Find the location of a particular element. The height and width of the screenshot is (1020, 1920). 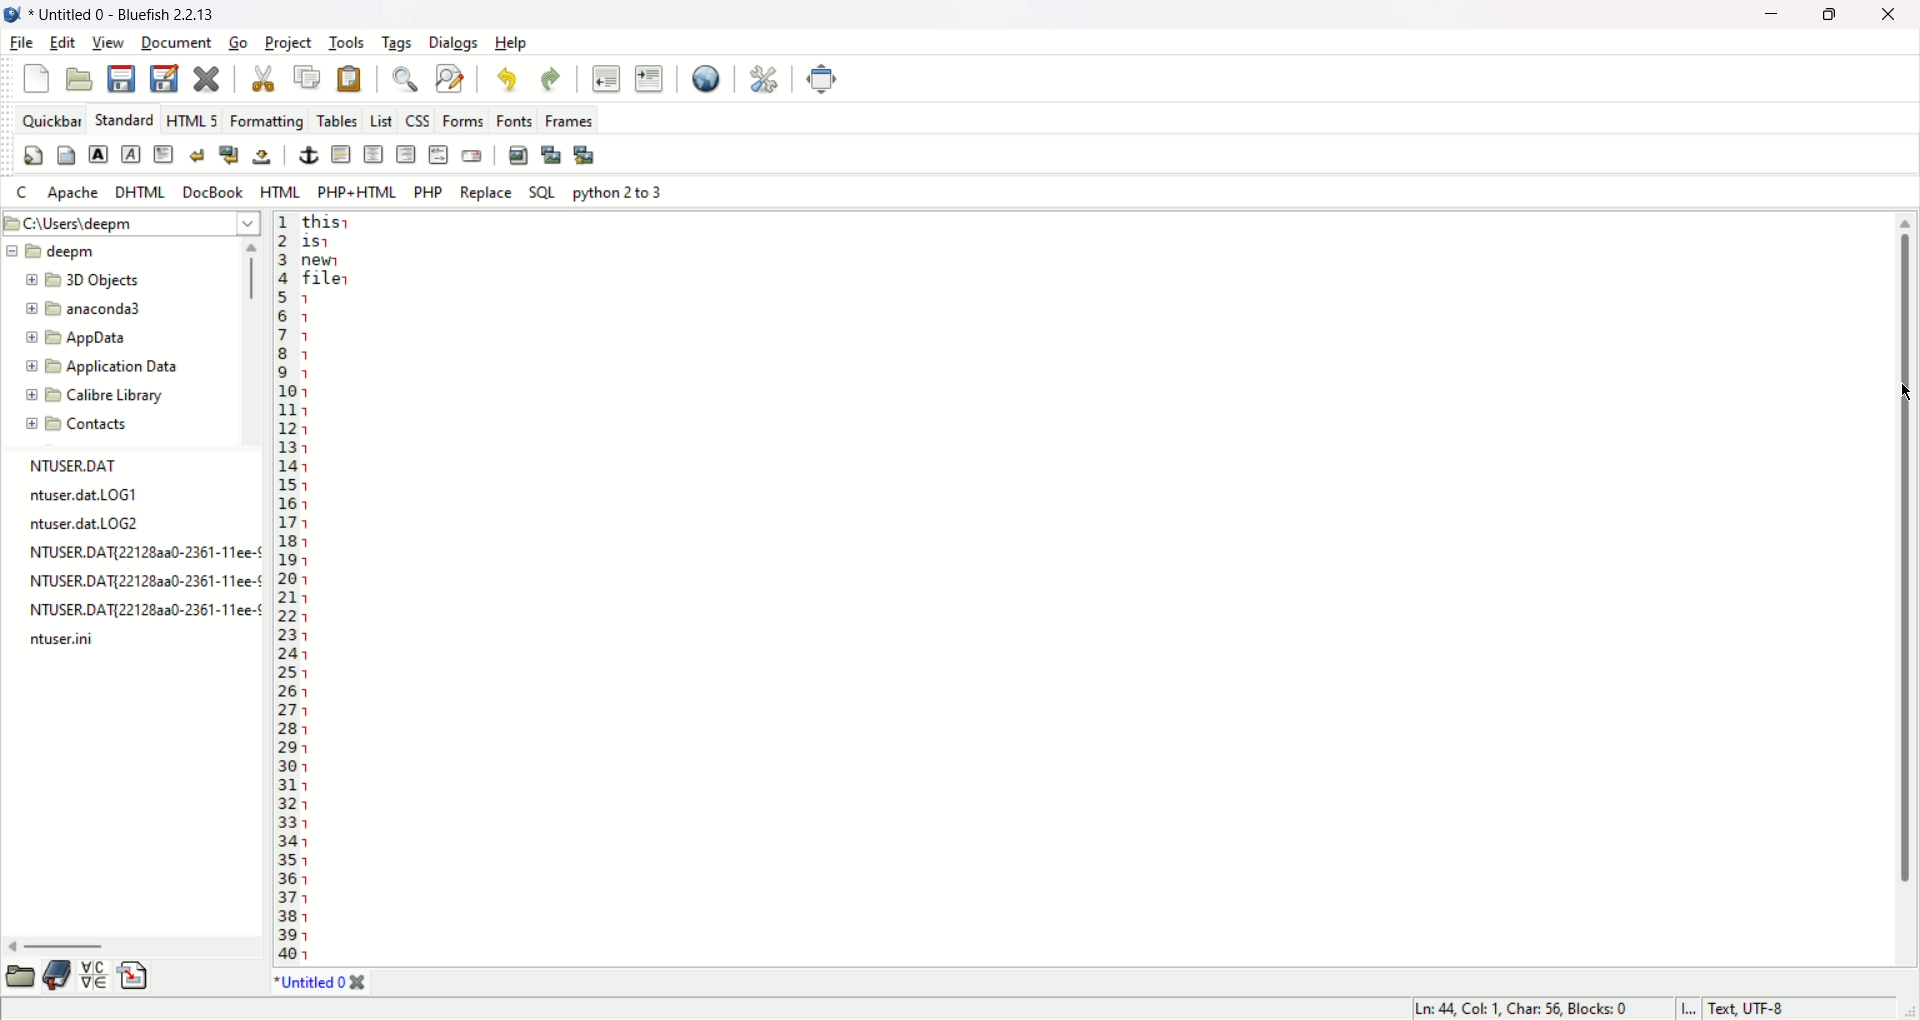

copy is located at coordinates (310, 78).